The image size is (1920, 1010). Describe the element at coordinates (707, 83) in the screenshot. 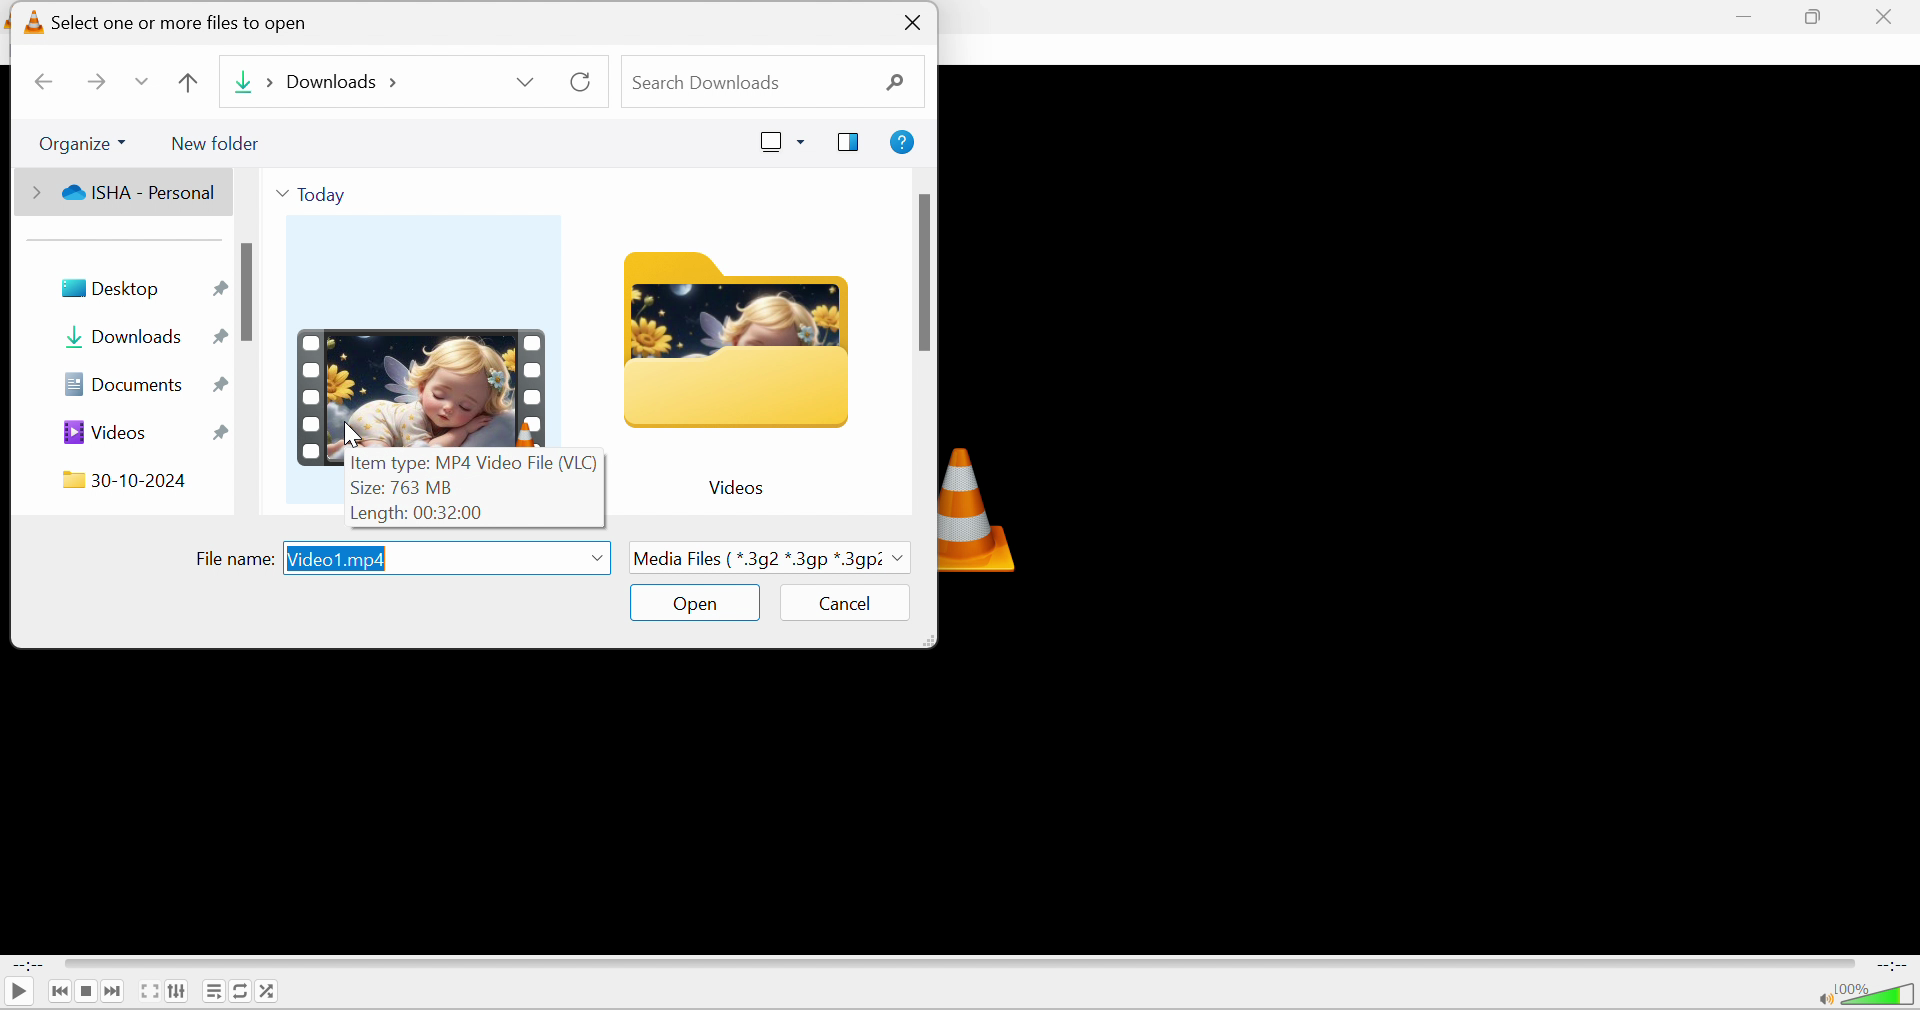

I see `Search downloads` at that location.